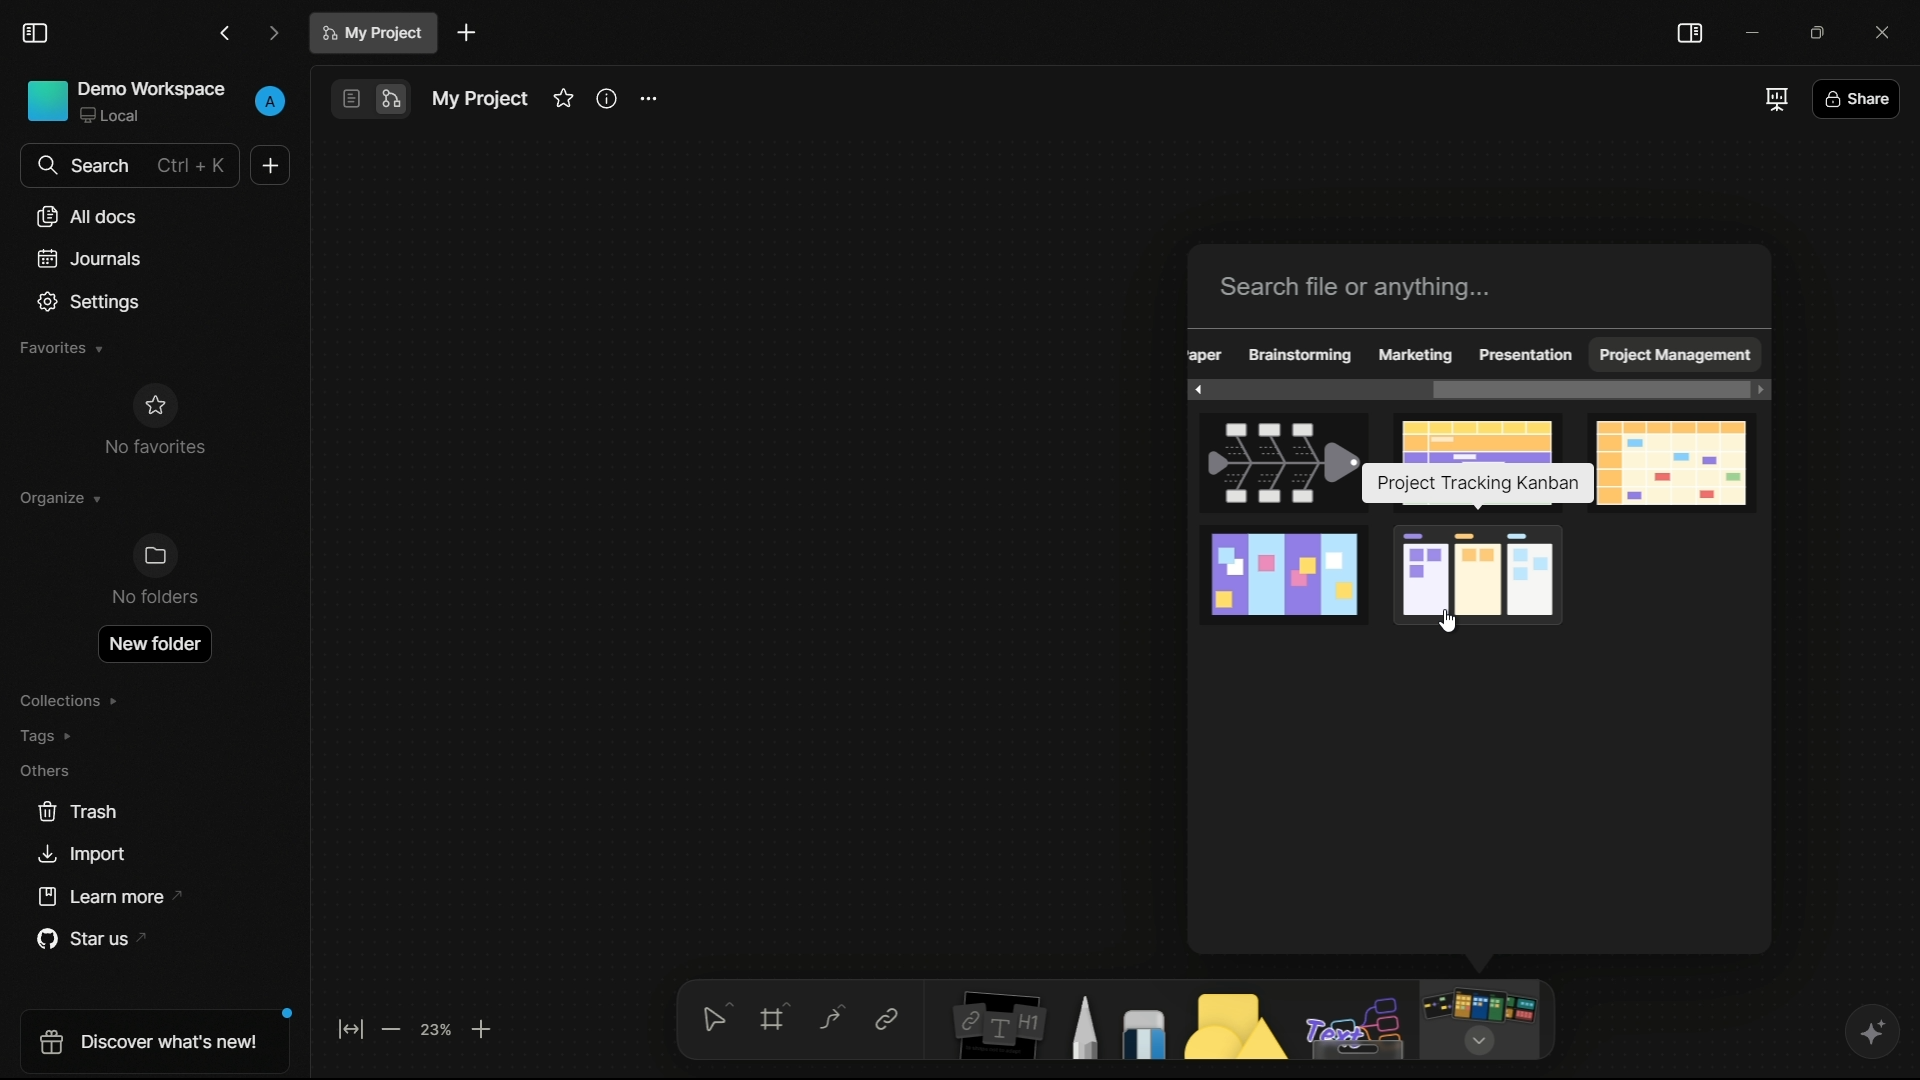 The height and width of the screenshot is (1080, 1920). What do you see at coordinates (1689, 33) in the screenshot?
I see `toggle sidebar` at bounding box center [1689, 33].